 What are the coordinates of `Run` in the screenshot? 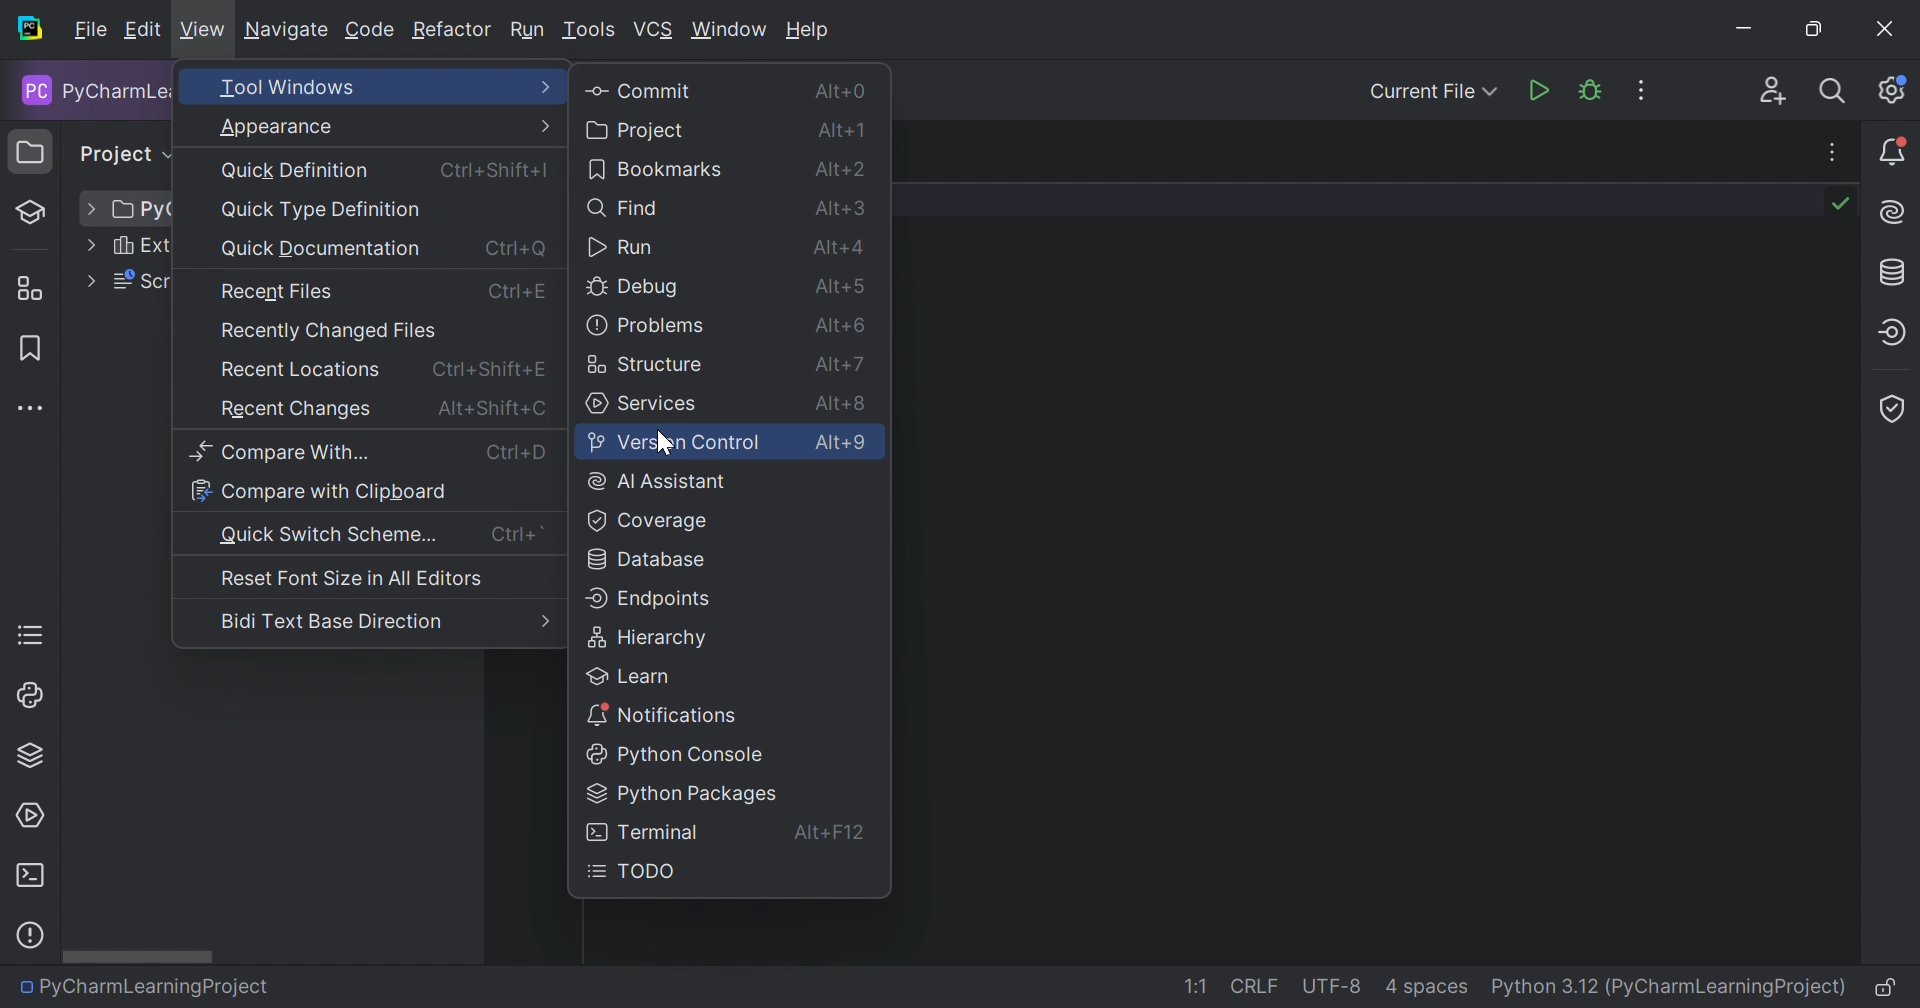 It's located at (529, 30).